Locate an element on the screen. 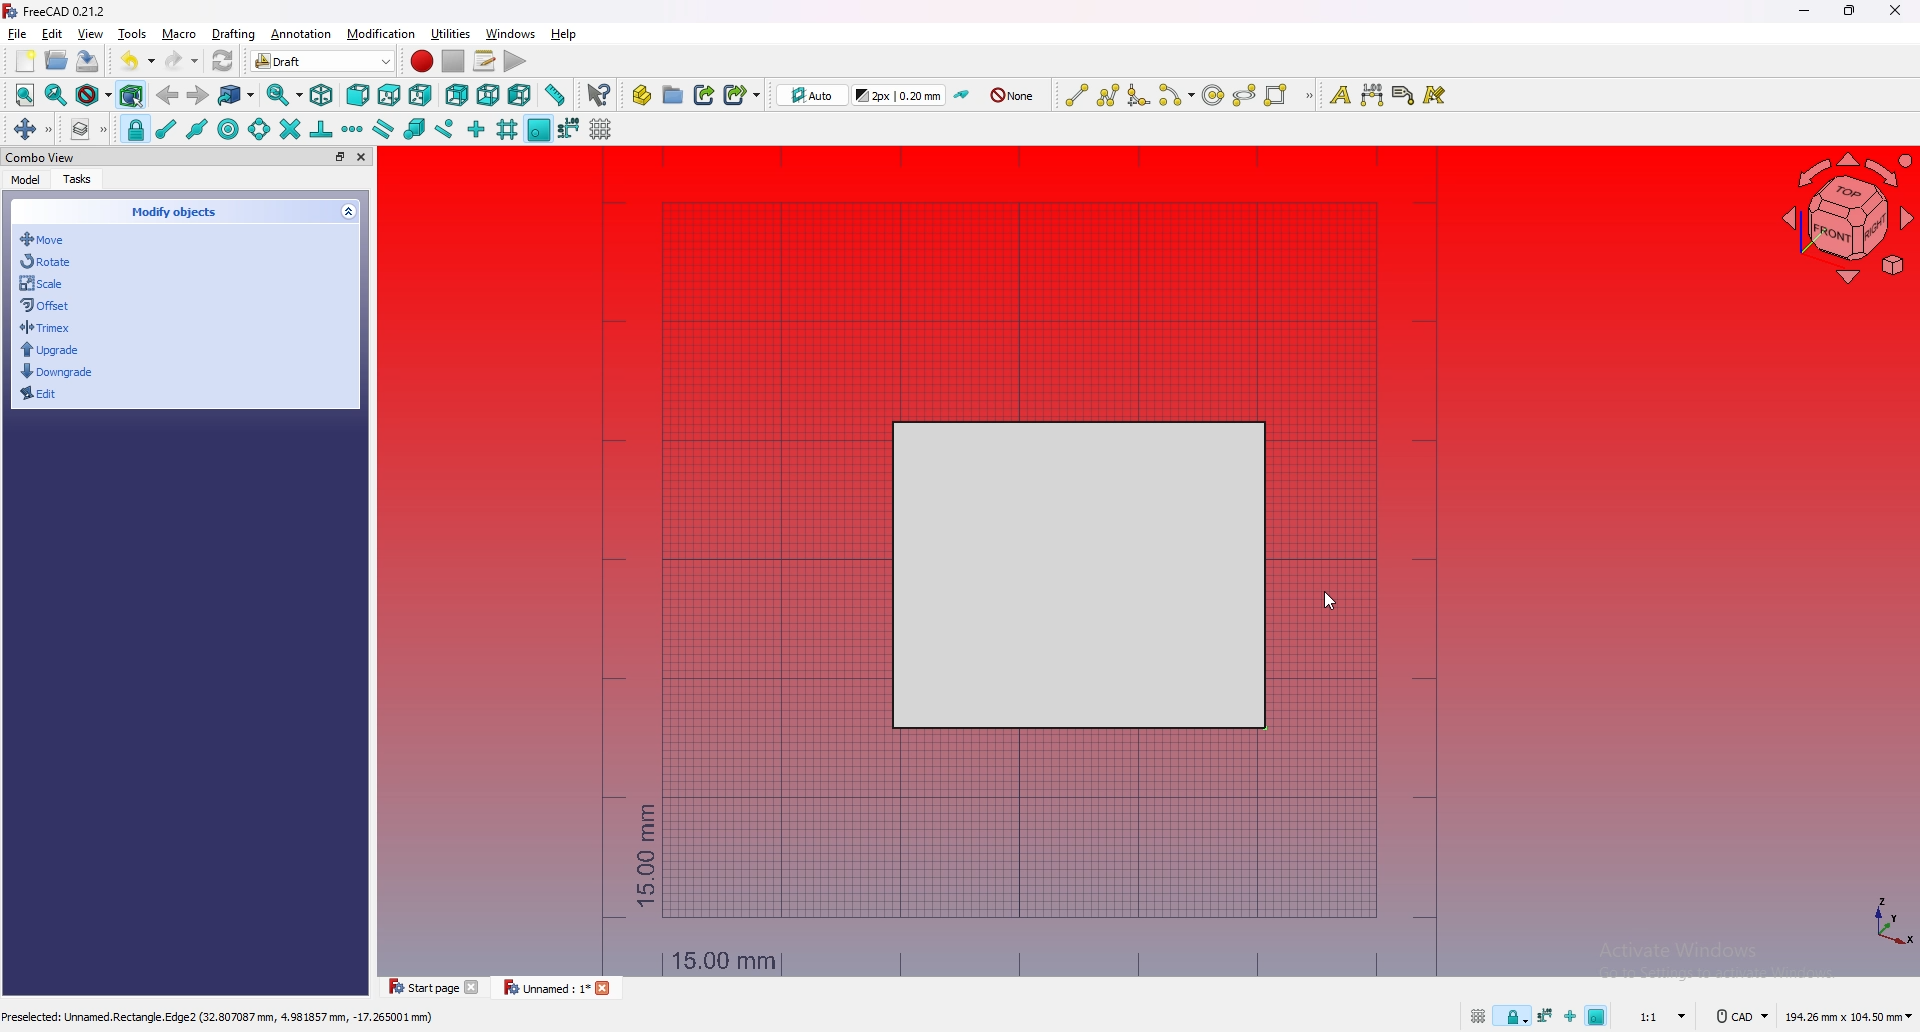  macro is located at coordinates (179, 34).